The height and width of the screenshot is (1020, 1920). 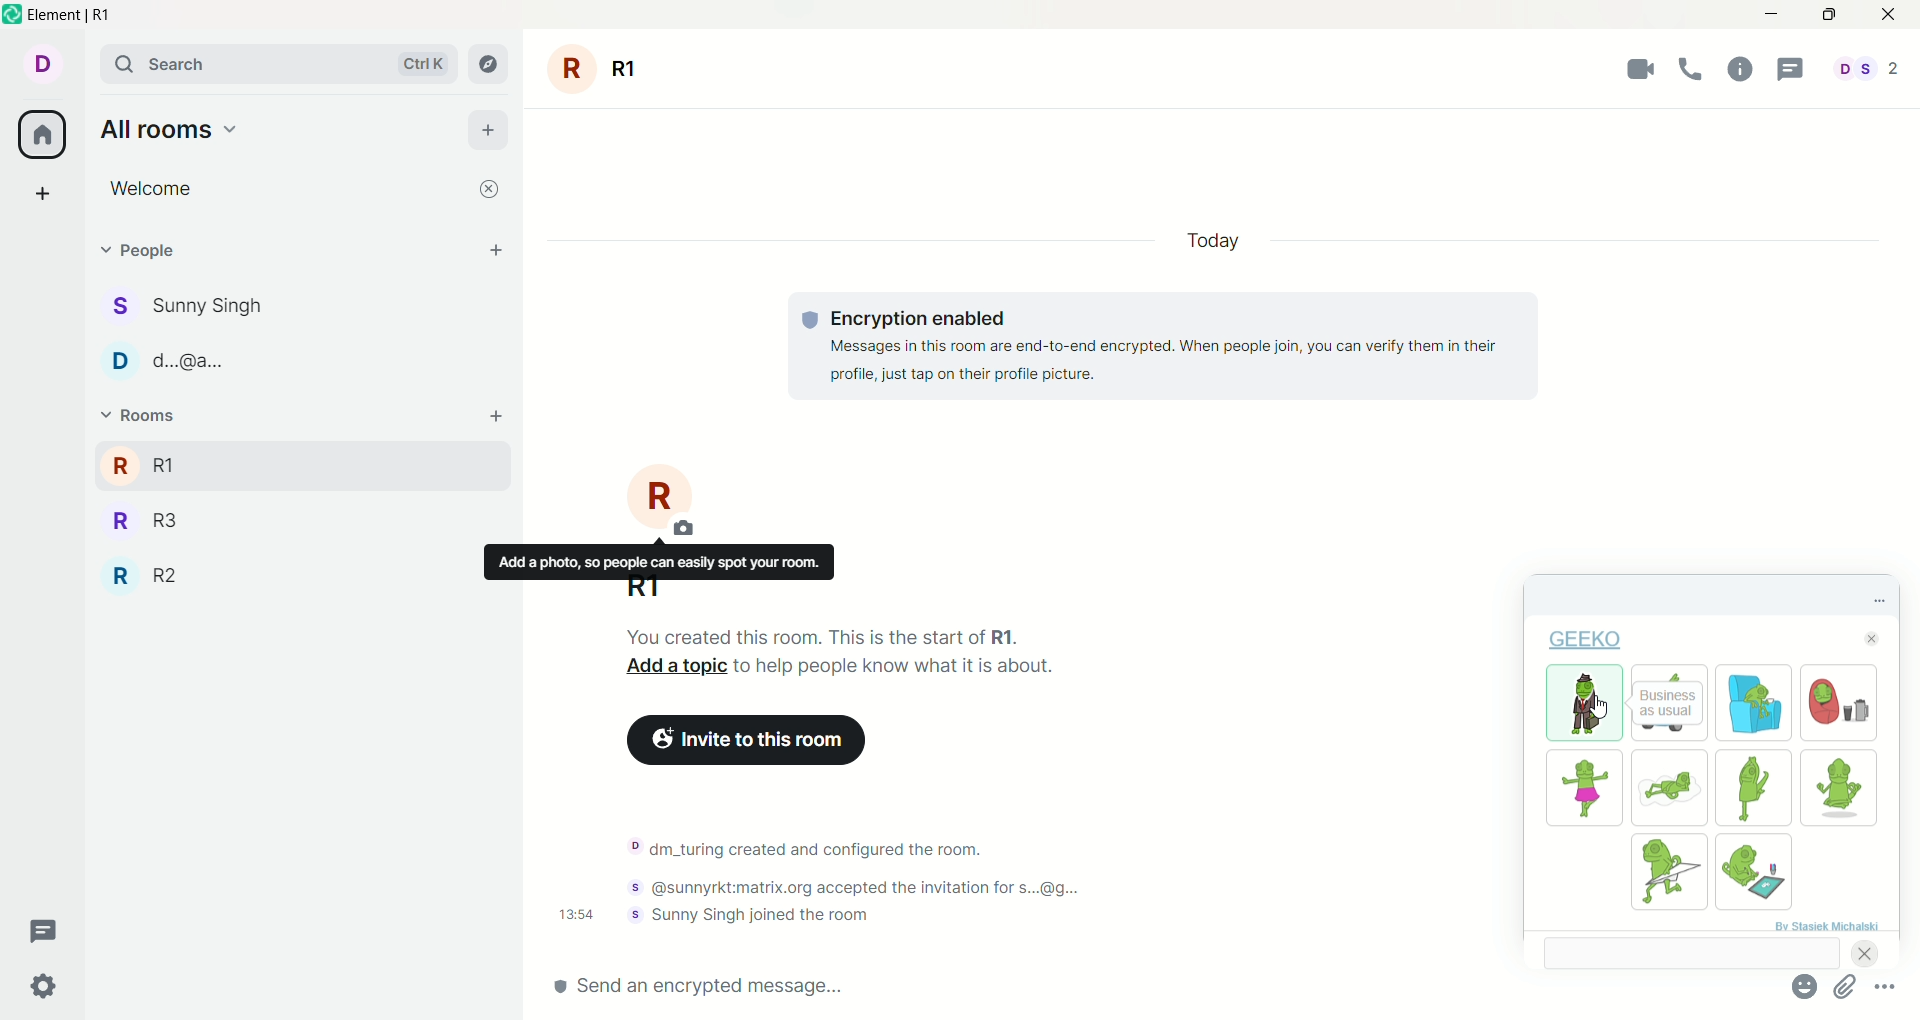 I want to click on Geeko meditating sticker, so click(x=1838, y=788).